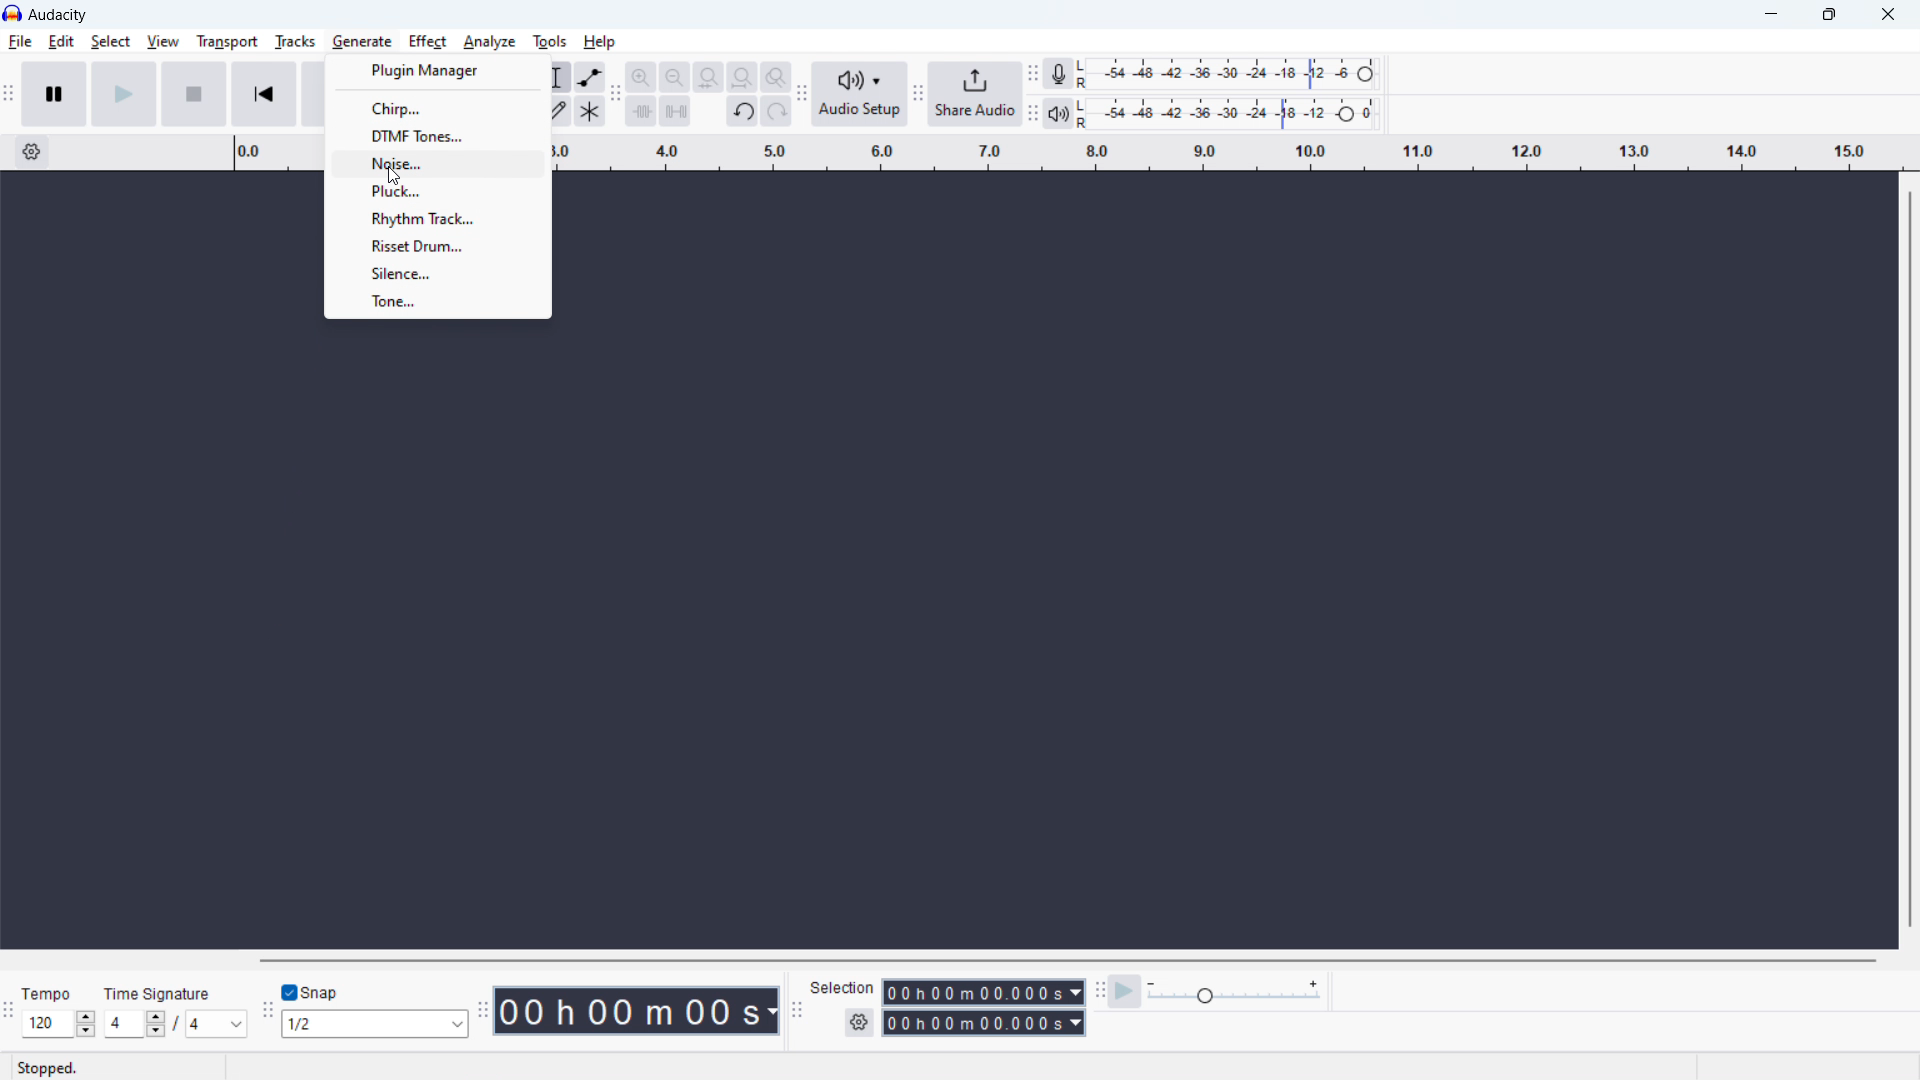 The height and width of the screenshot is (1080, 1920). Describe the element at coordinates (641, 76) in the screenshot. I see `zoom in` at that location.